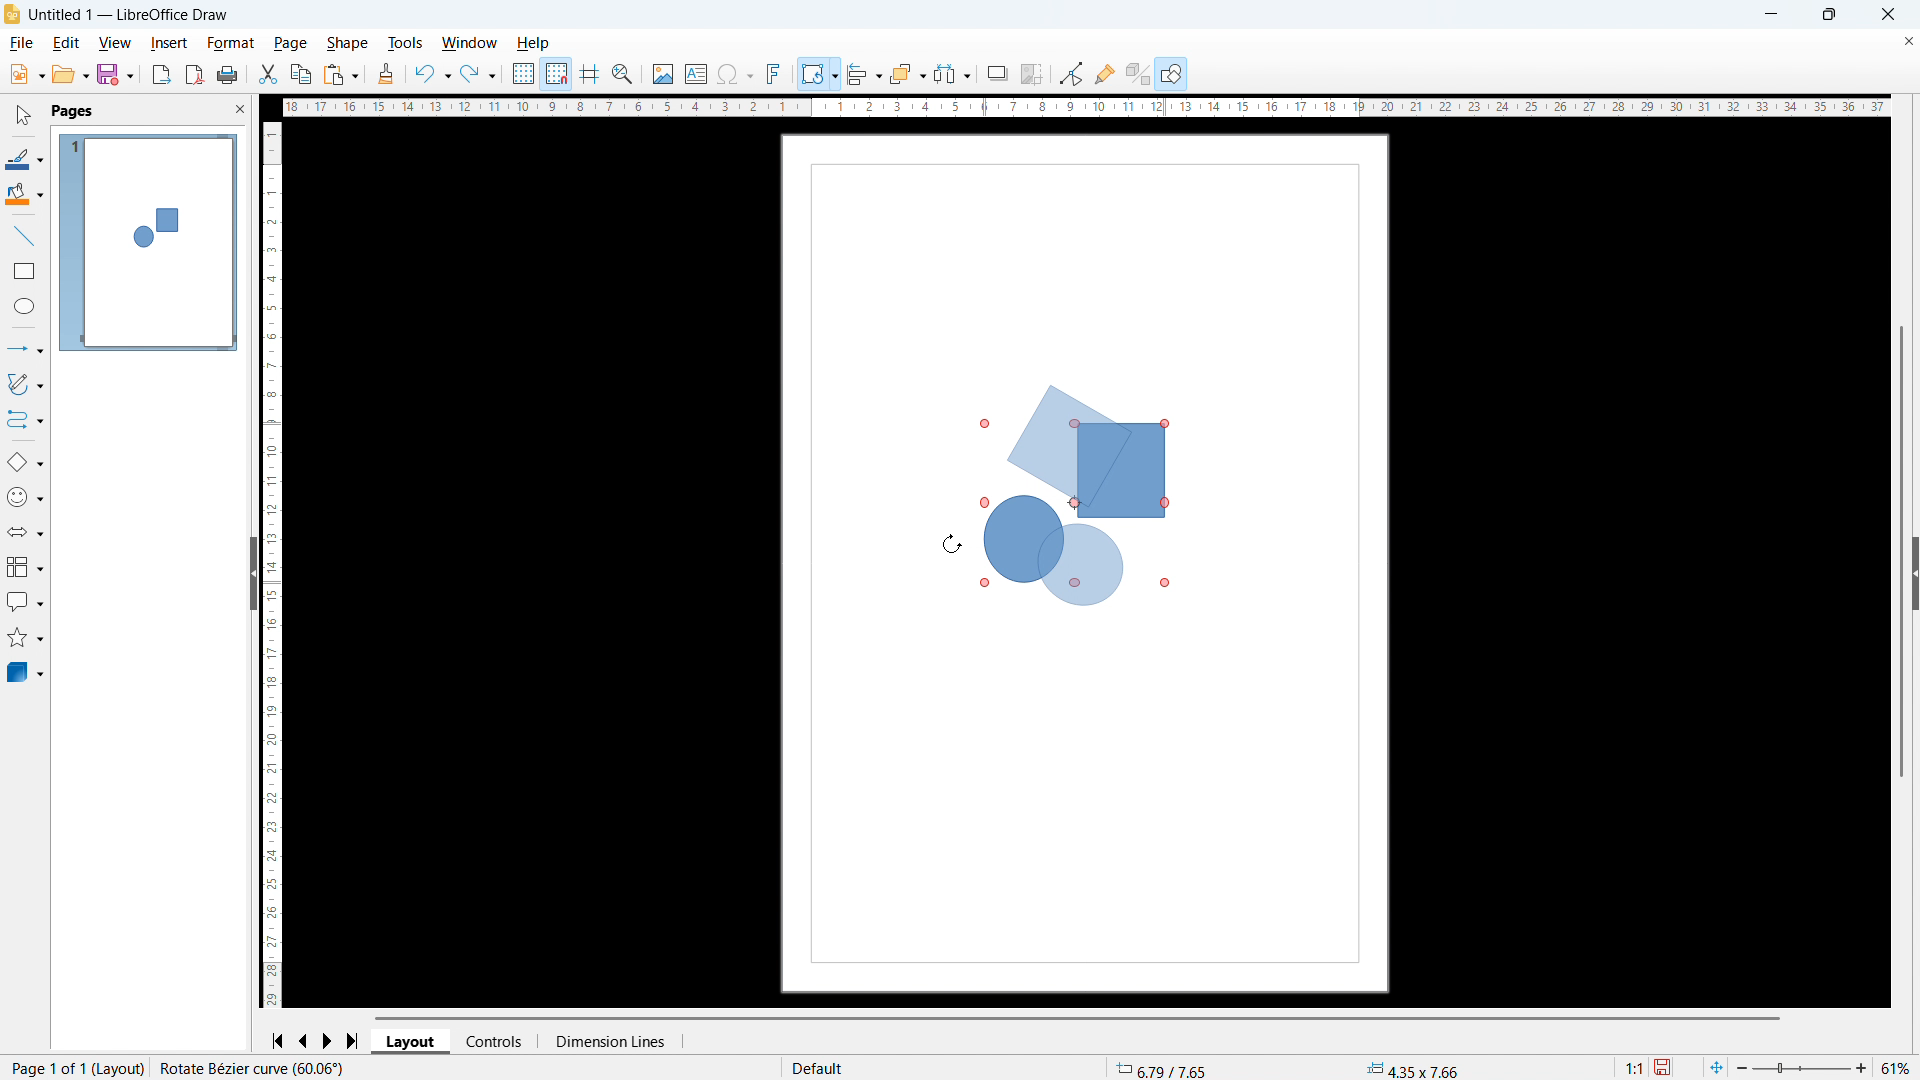 The width and height of the screenshot is (1920, 1080). I want to click on Block arrow , so click(25, 530).